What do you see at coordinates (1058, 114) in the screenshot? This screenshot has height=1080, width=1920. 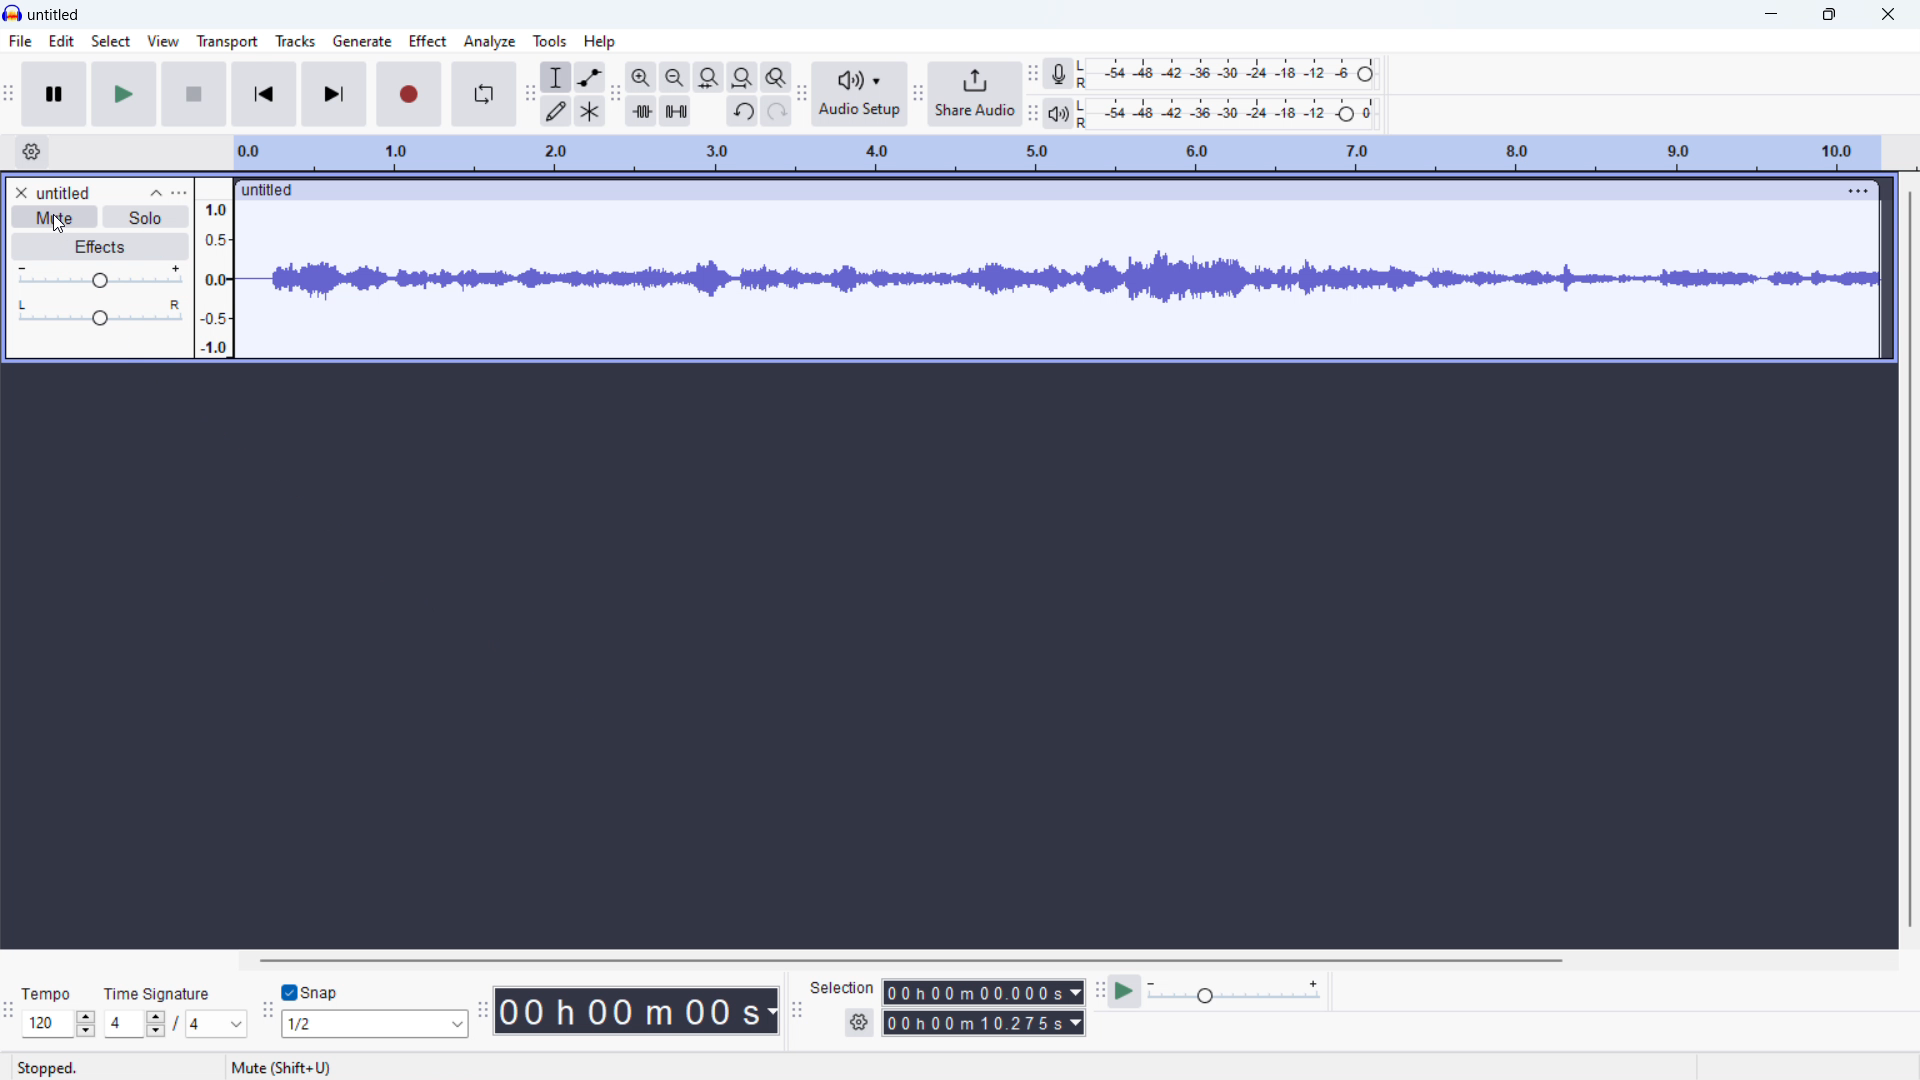 I see `playback meter` at bounding box center [1058, 114].